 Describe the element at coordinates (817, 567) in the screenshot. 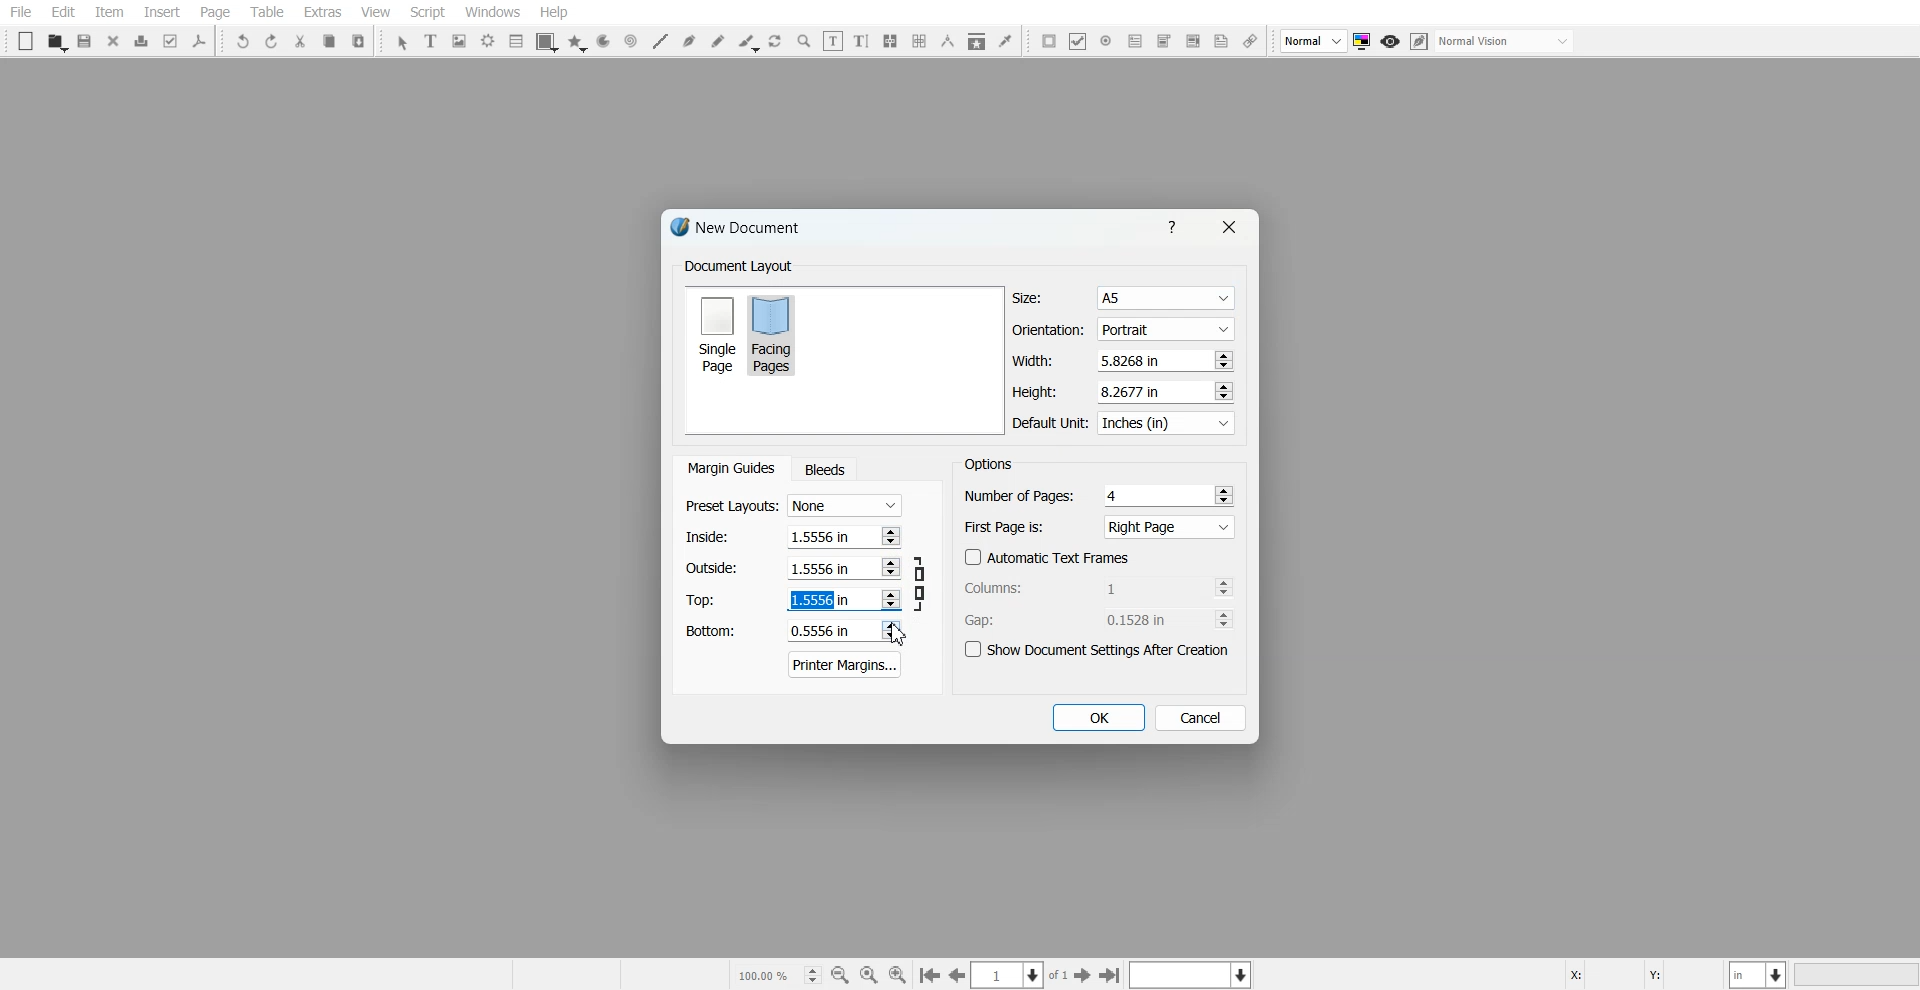

I see `1.5556 in` at that location.